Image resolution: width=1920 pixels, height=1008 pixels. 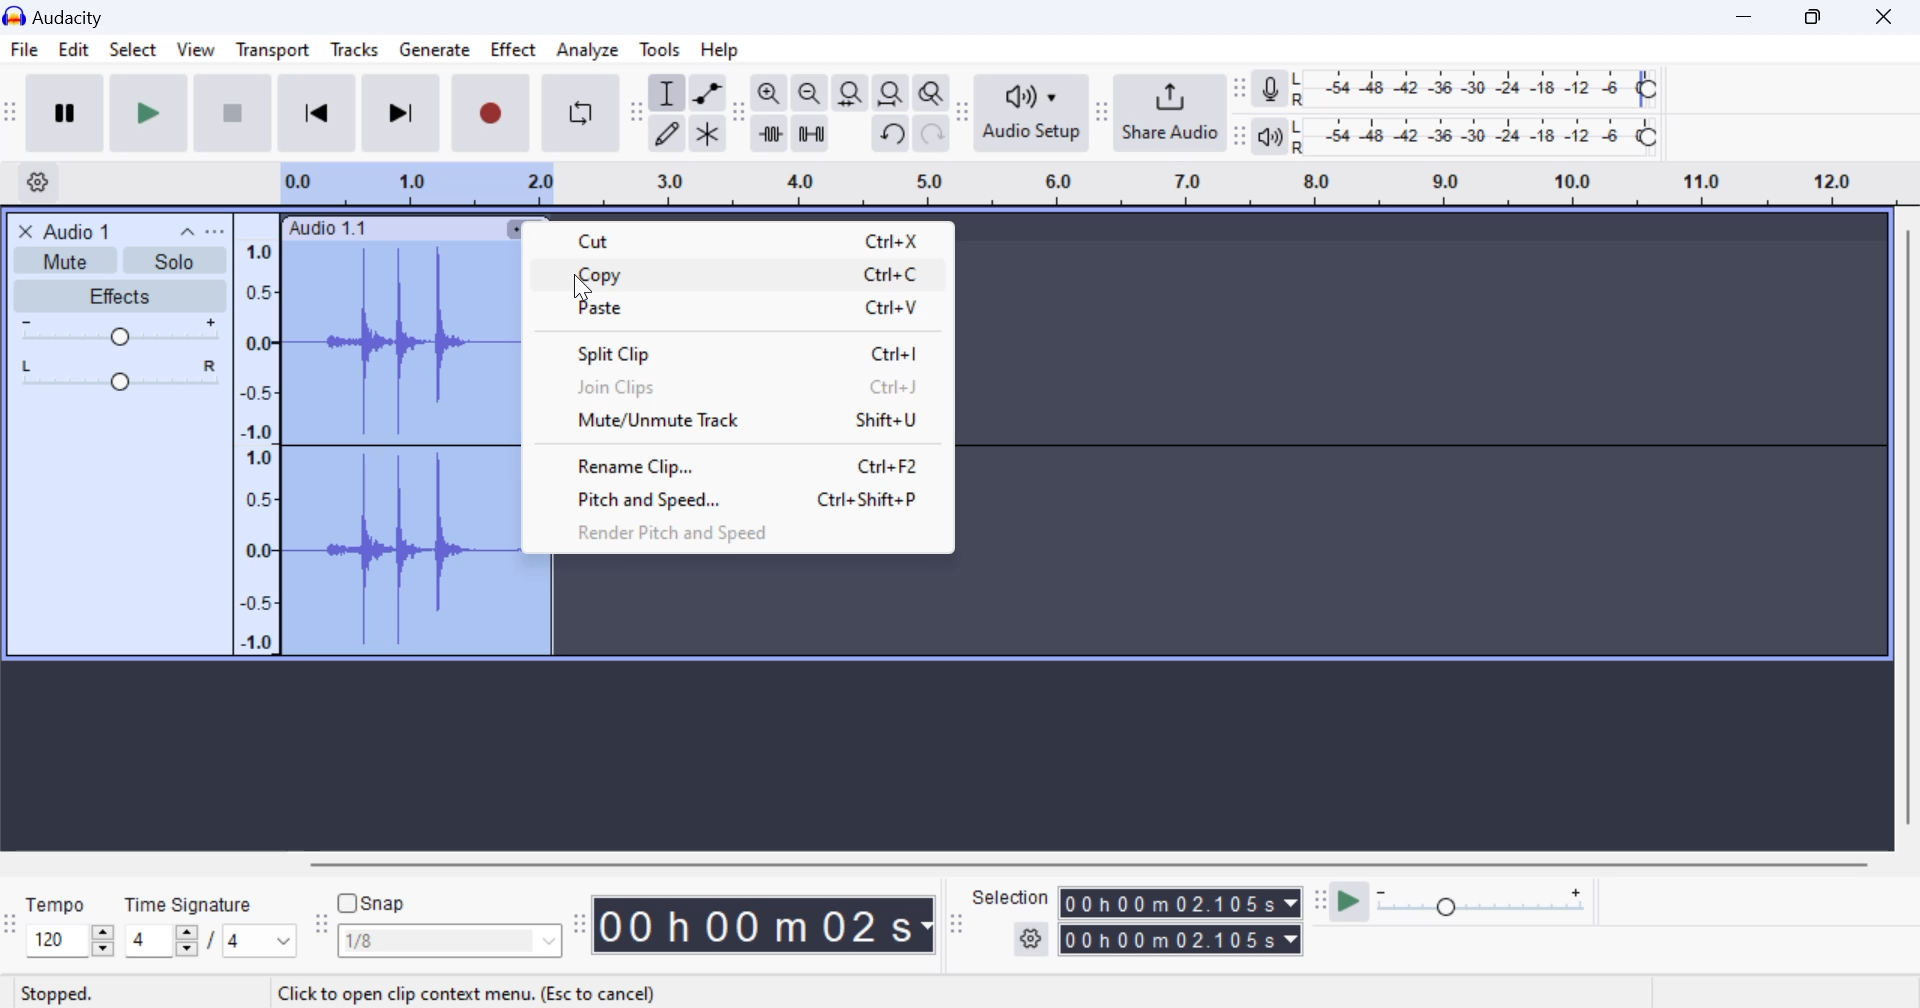 I want to click on Minimize, so click(x=1819, y=15).